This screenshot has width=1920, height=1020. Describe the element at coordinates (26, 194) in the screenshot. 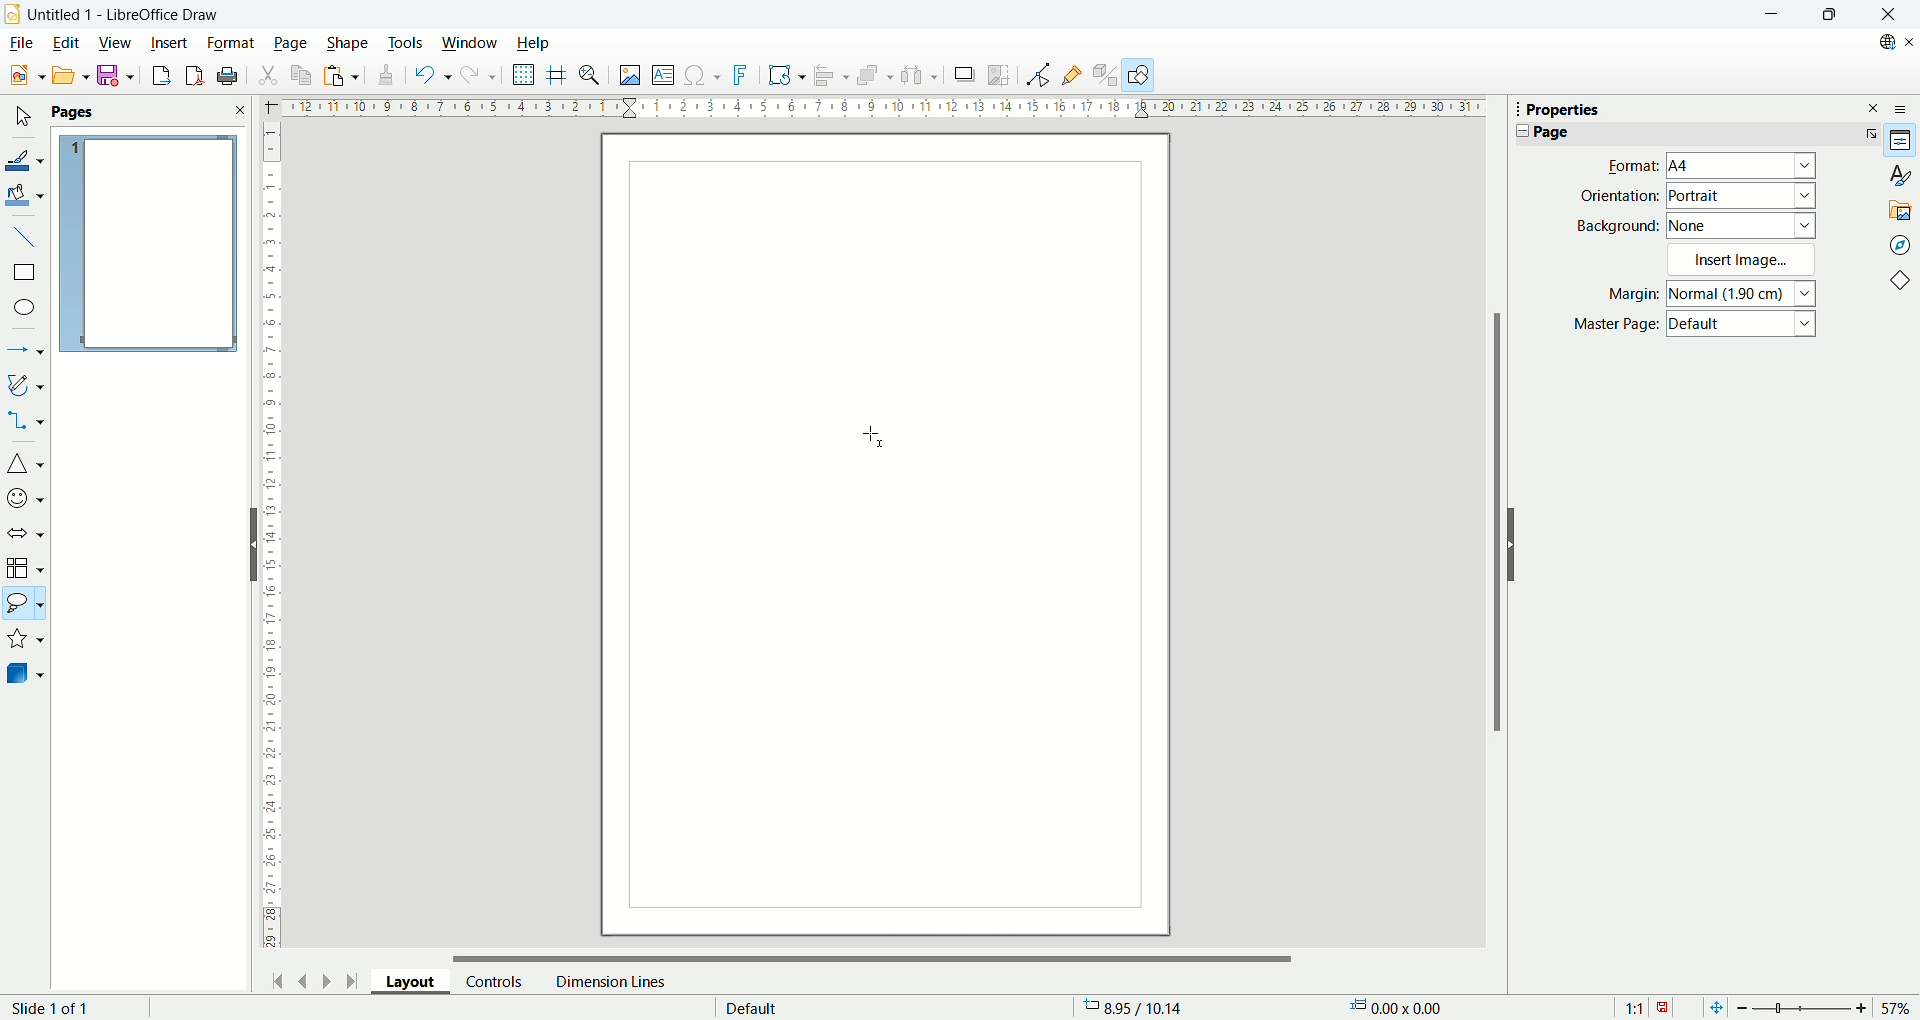

I see `fill color` at that location.